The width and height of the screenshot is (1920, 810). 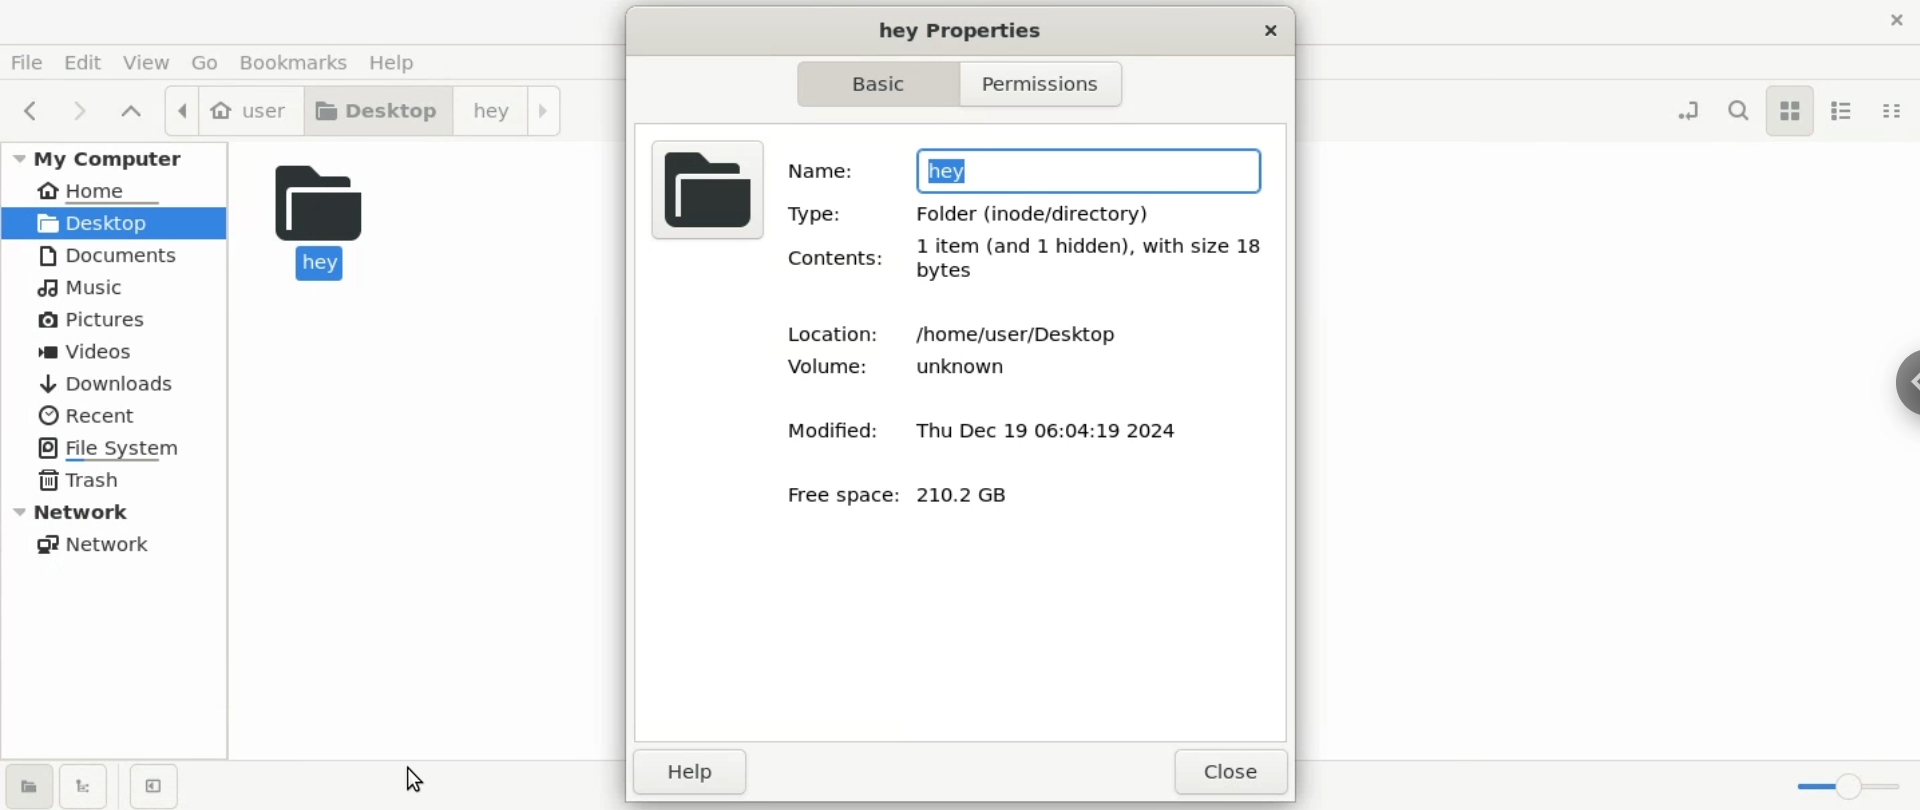 What do you see at coordinates (114, 288) in the screenshot?
I see `music` at bounding box center [114, 288].